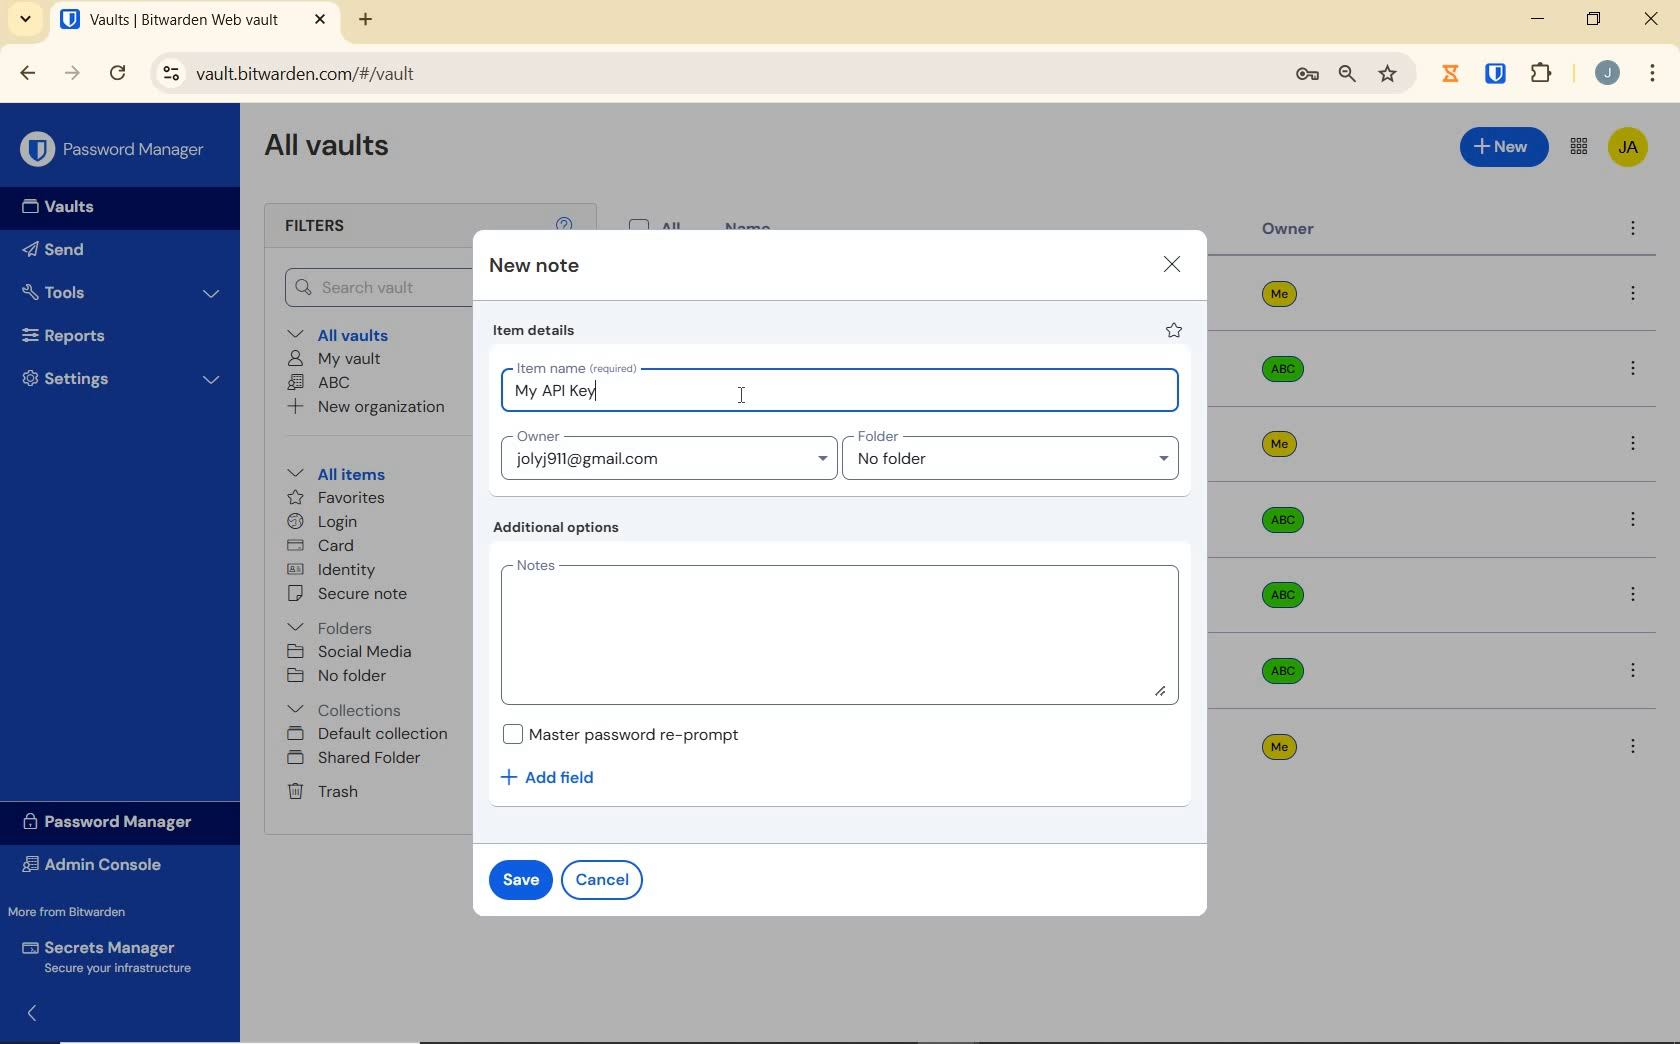 The height and width of the screenshot is (1044, 1680). Describe the element at coordinates (68, 209) in the screenshot. I see `Vaults` at that location.